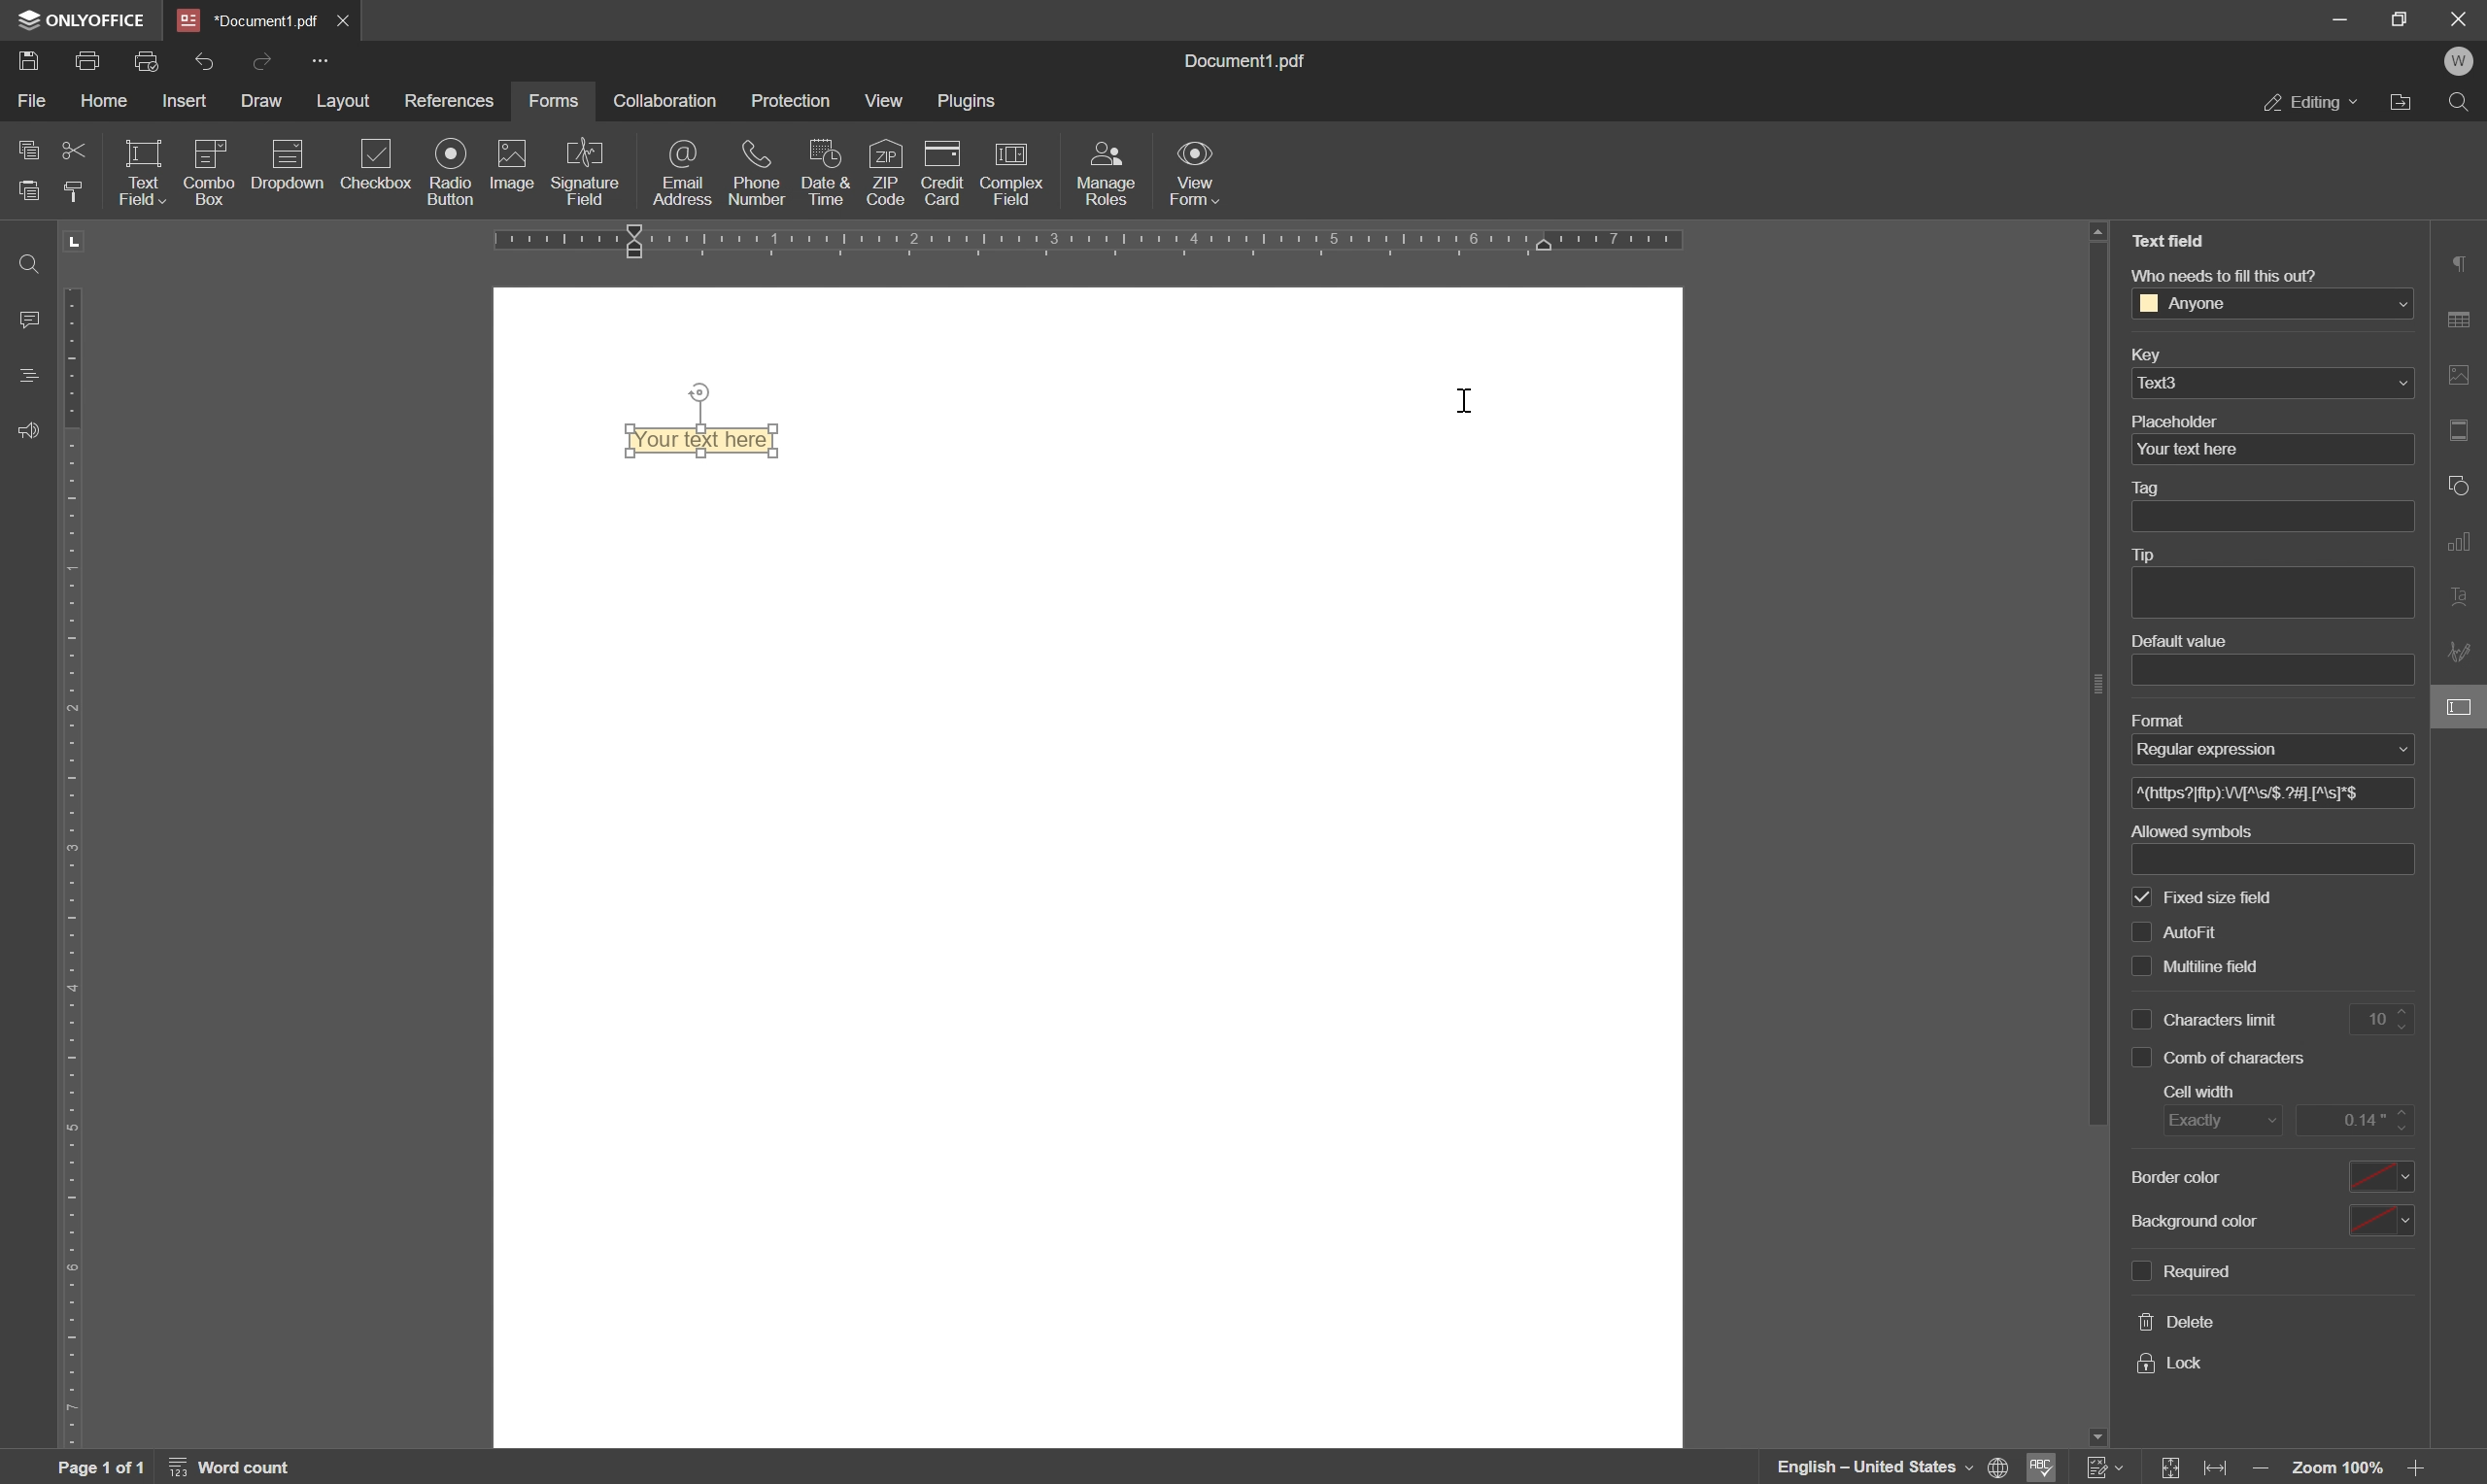 The height and width of the screenshot is (1484, 2487). Describe the element at coordinates (2341, 21) in the screenshot. I see `minimize` at that location.